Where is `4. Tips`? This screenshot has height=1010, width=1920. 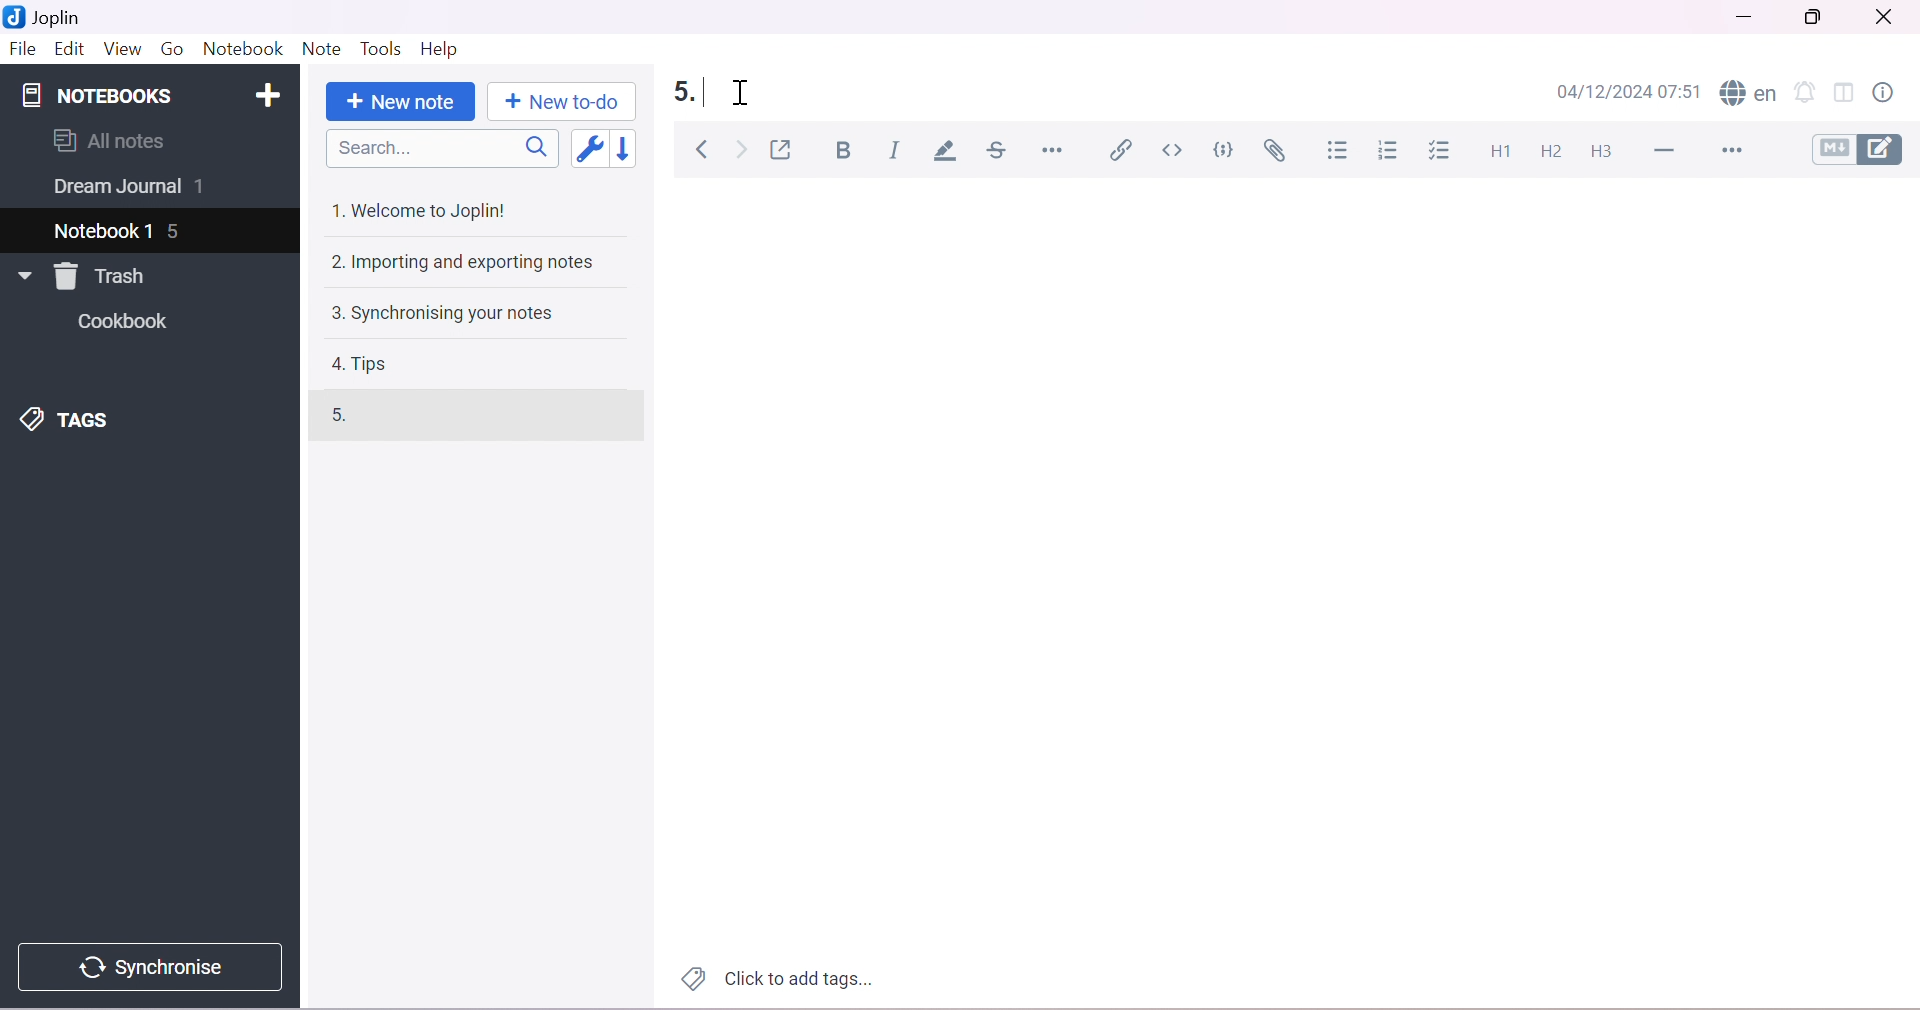
4. Tips is located at coordinates (368, 364).